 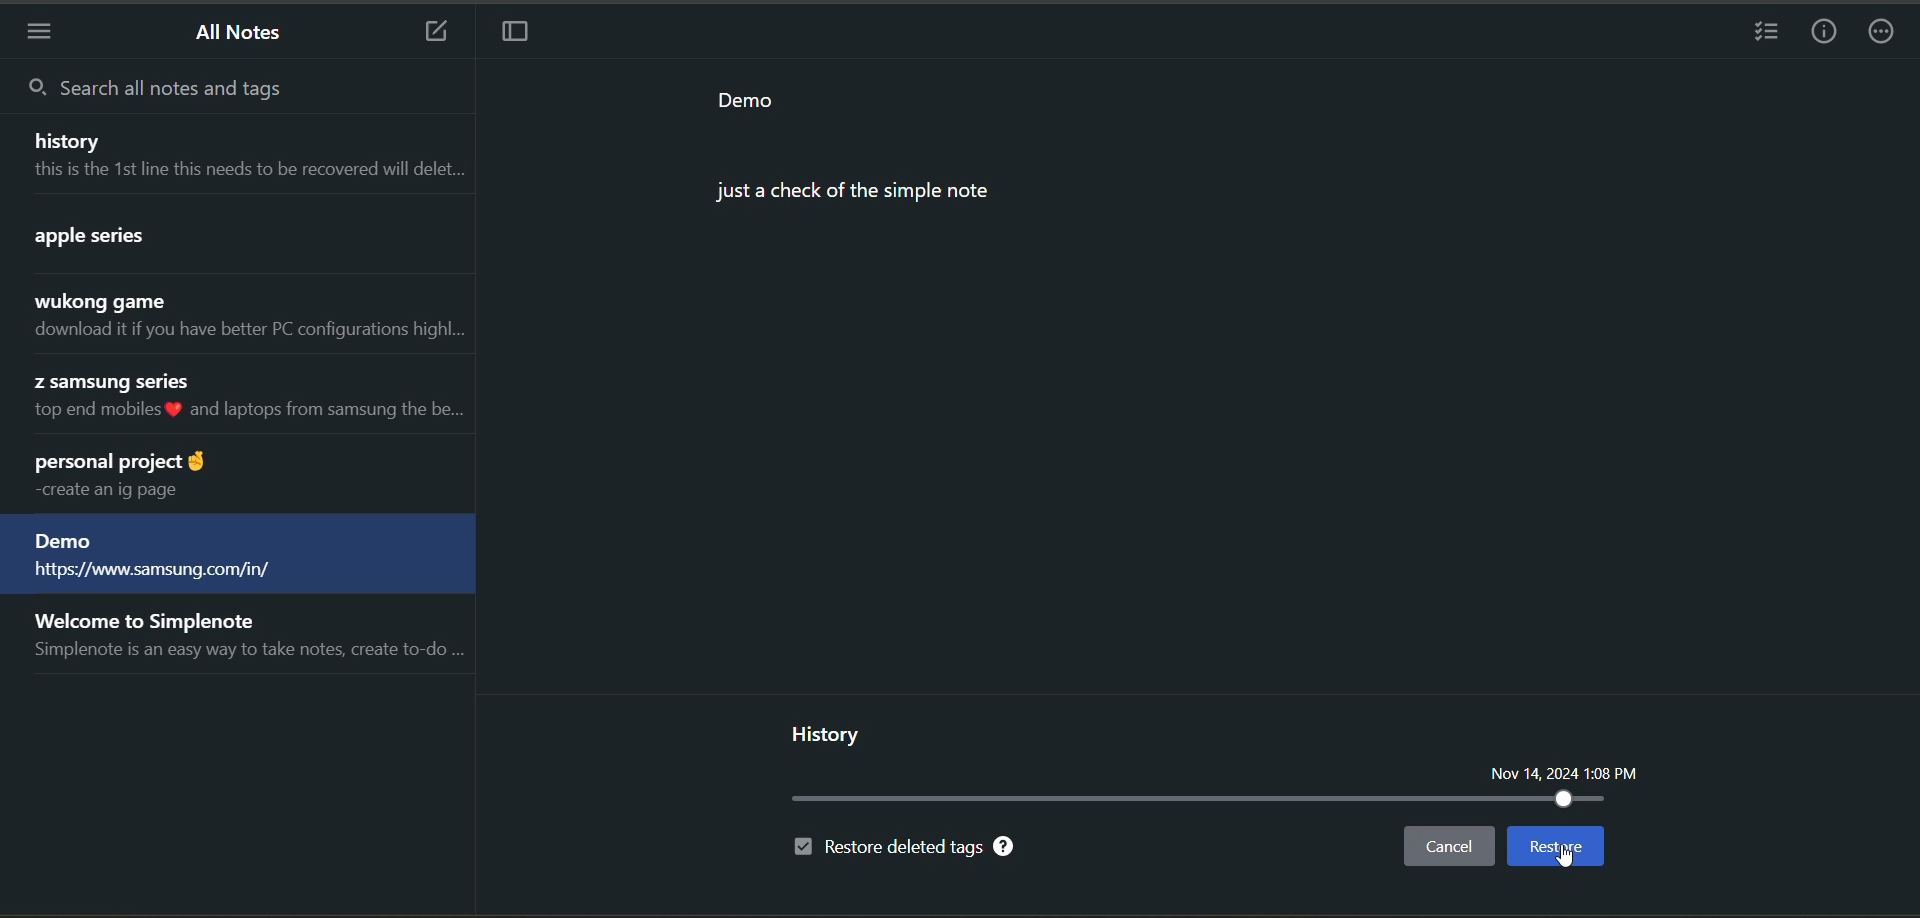 I want to click on cursor, so click(x=1571, y=861).